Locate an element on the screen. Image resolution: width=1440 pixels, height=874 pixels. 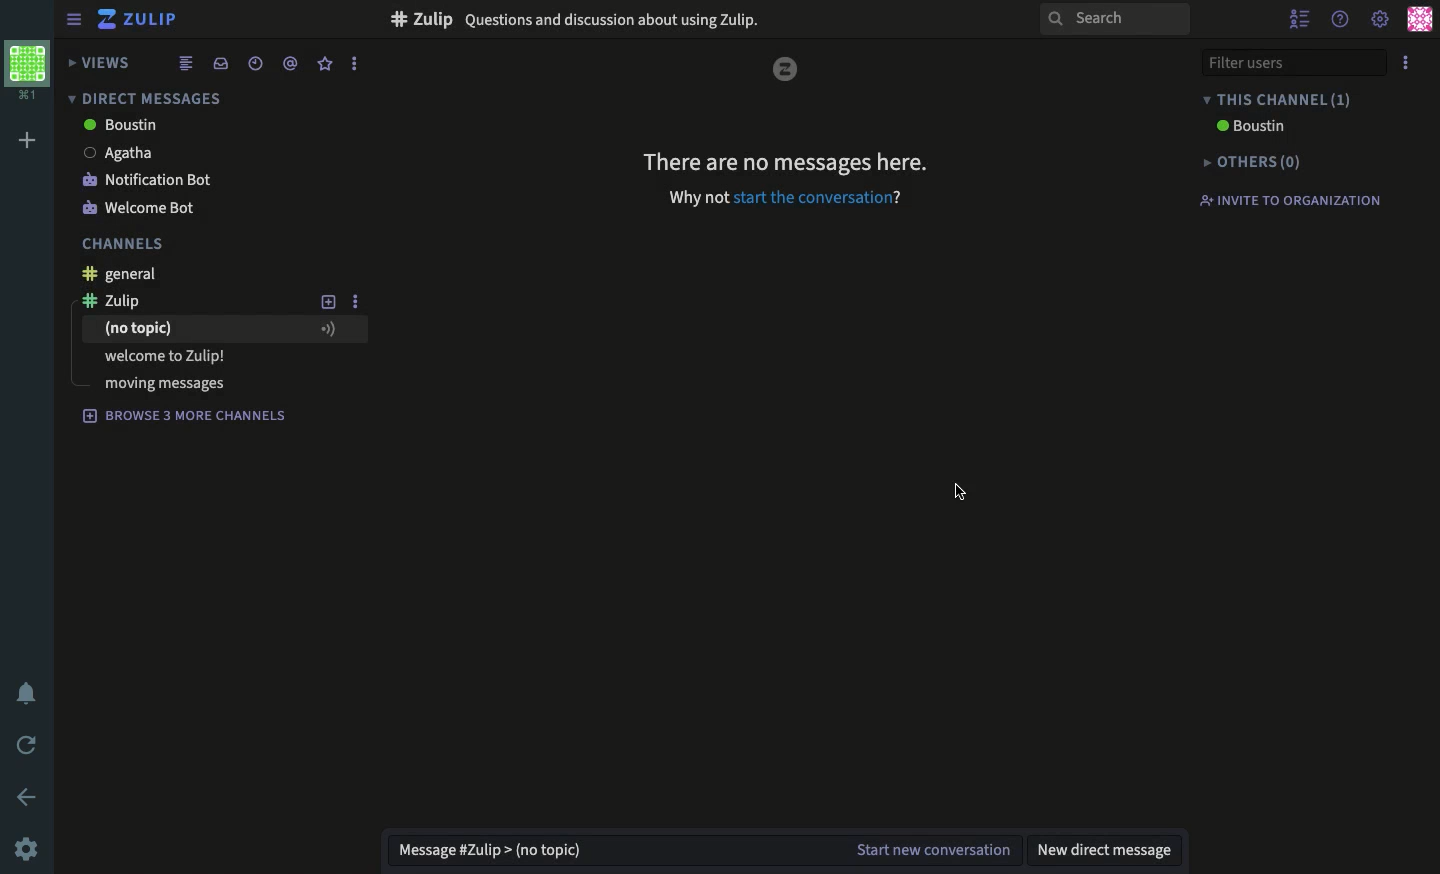
zulip is located at coordinates (787, 66).